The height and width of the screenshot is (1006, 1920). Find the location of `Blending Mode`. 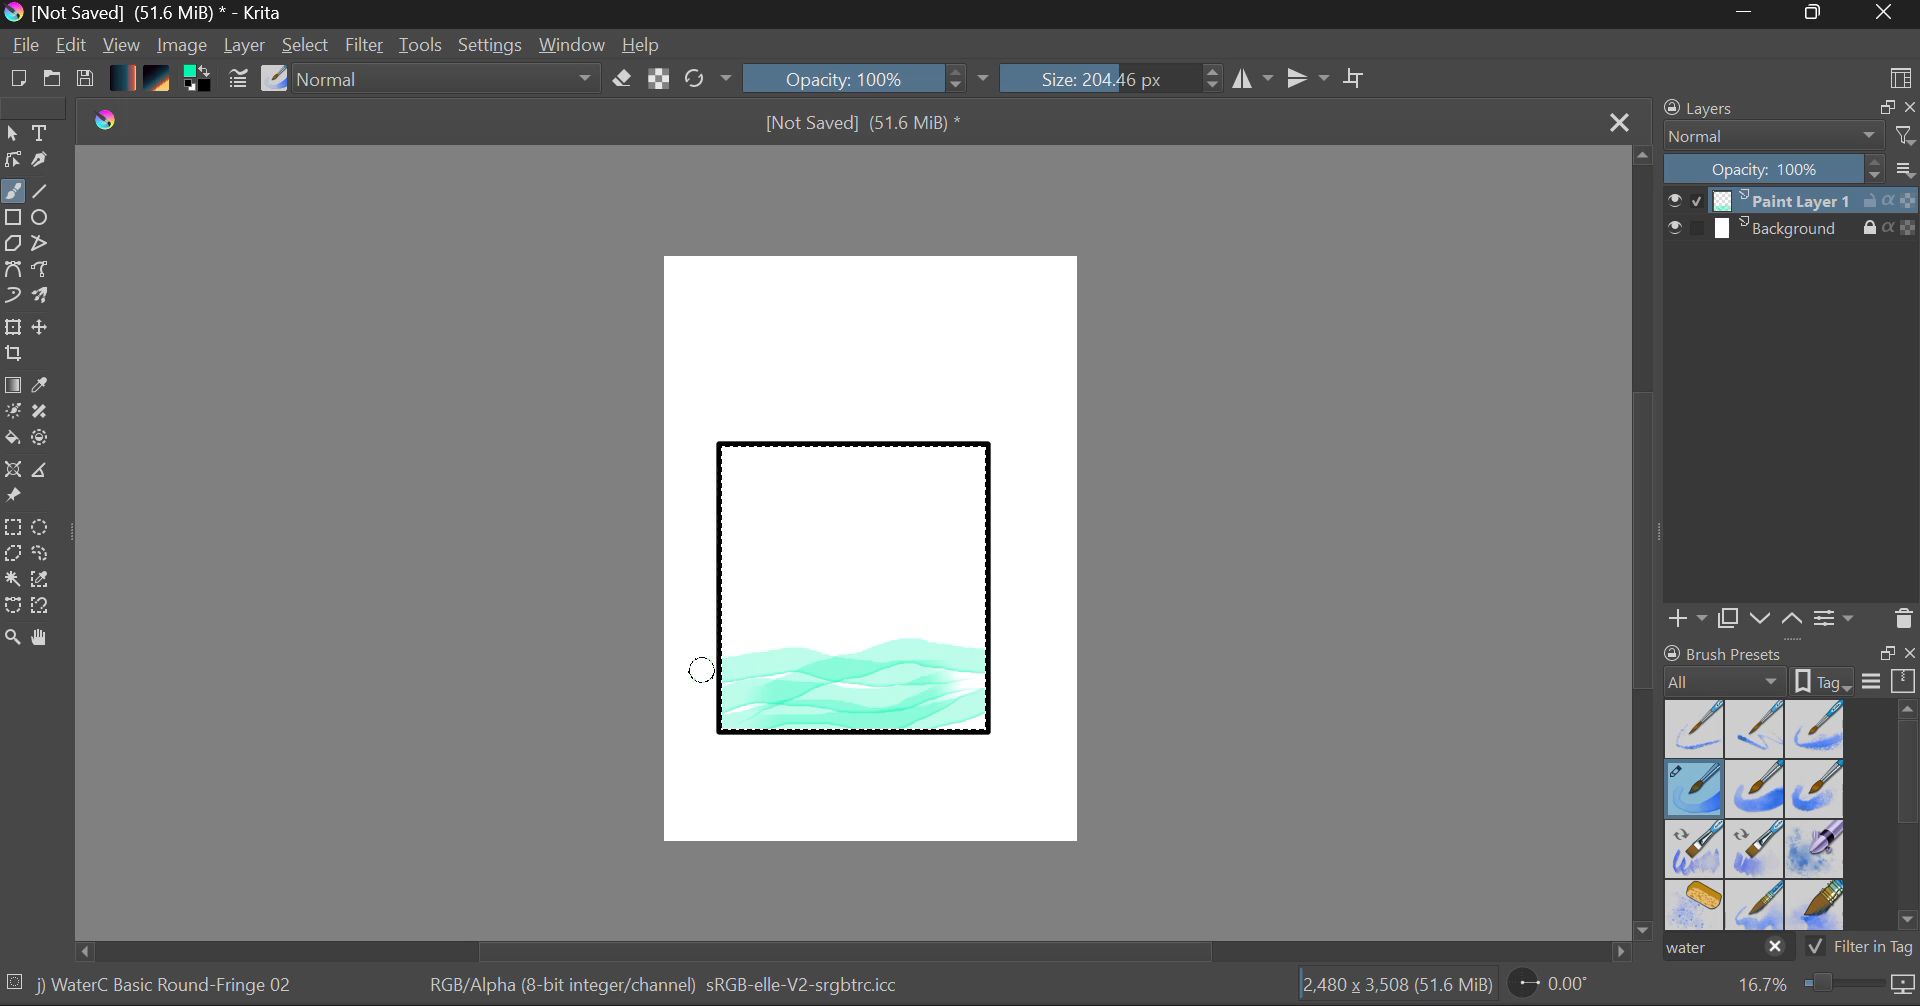

Blending Mode is located at coordinates (1790, 136).